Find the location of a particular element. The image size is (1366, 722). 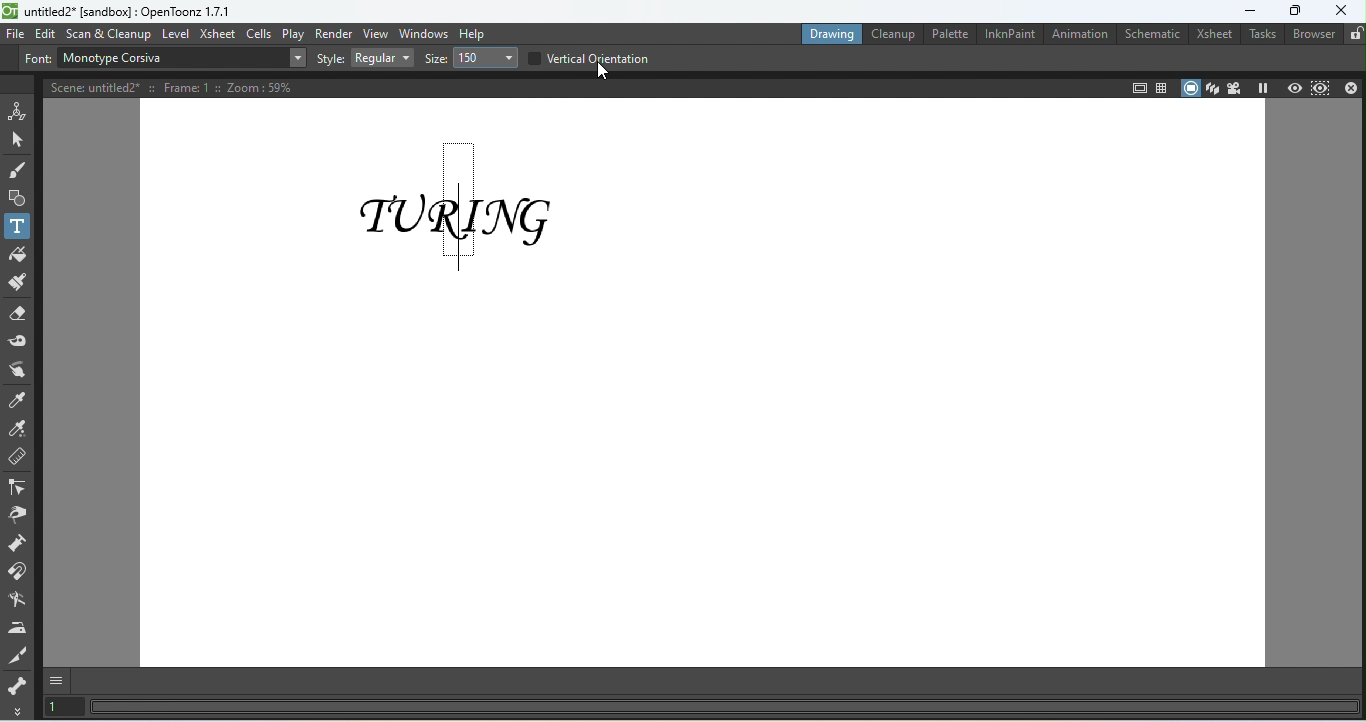

More options is located at coordinates (16, 711).